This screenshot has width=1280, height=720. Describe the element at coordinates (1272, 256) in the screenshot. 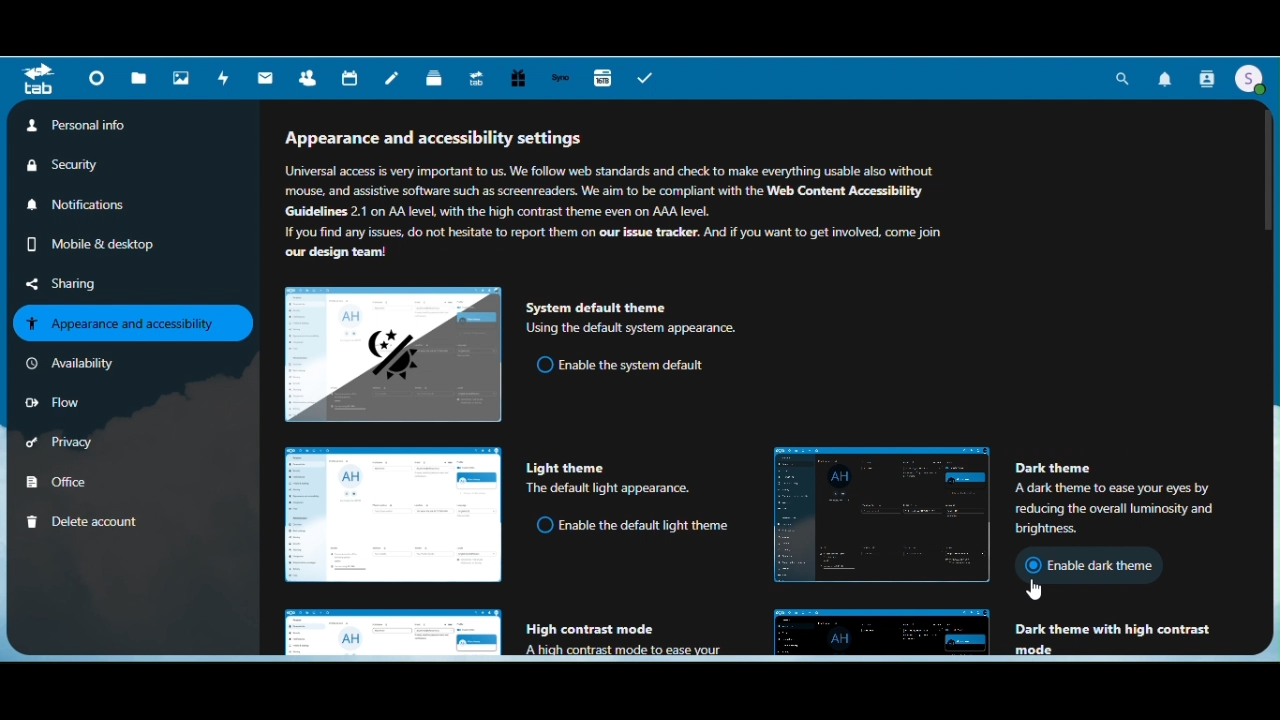

I see `Vertical scroll bar` at that location.